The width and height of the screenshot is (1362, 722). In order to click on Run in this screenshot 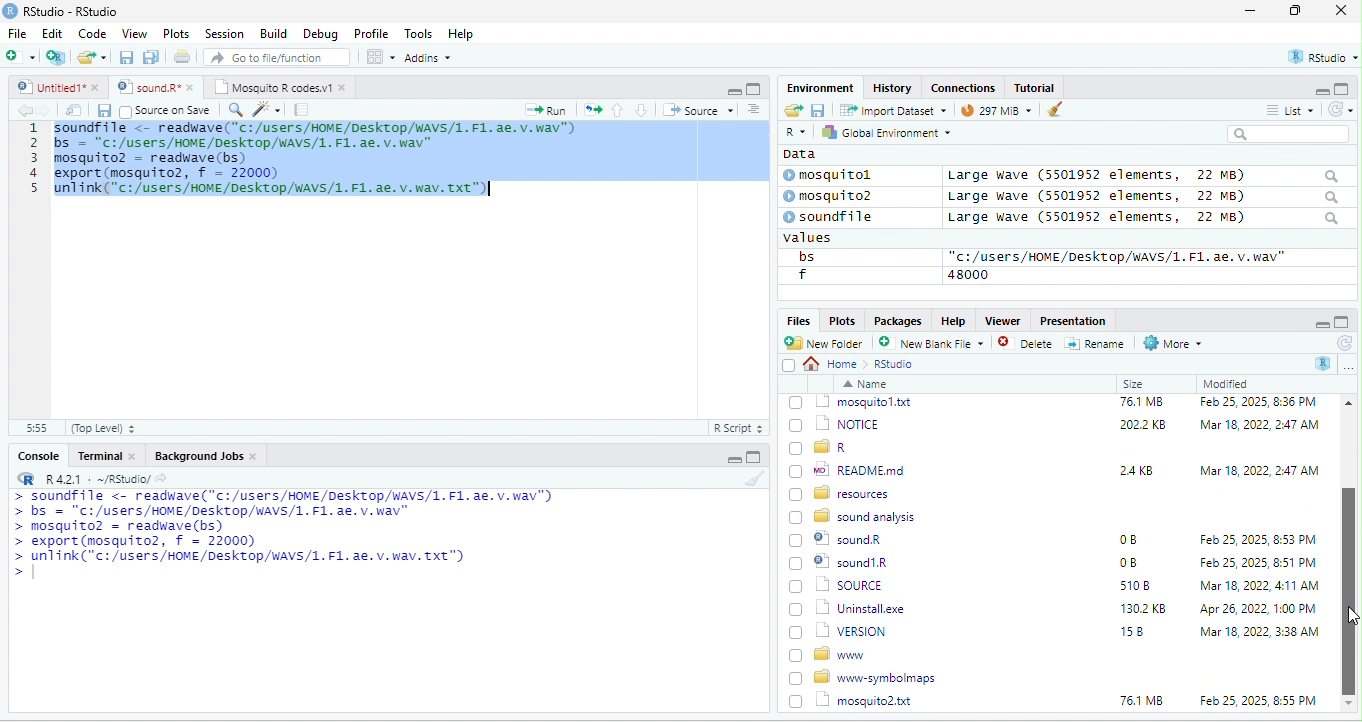, I will do `click(542, 110)`.